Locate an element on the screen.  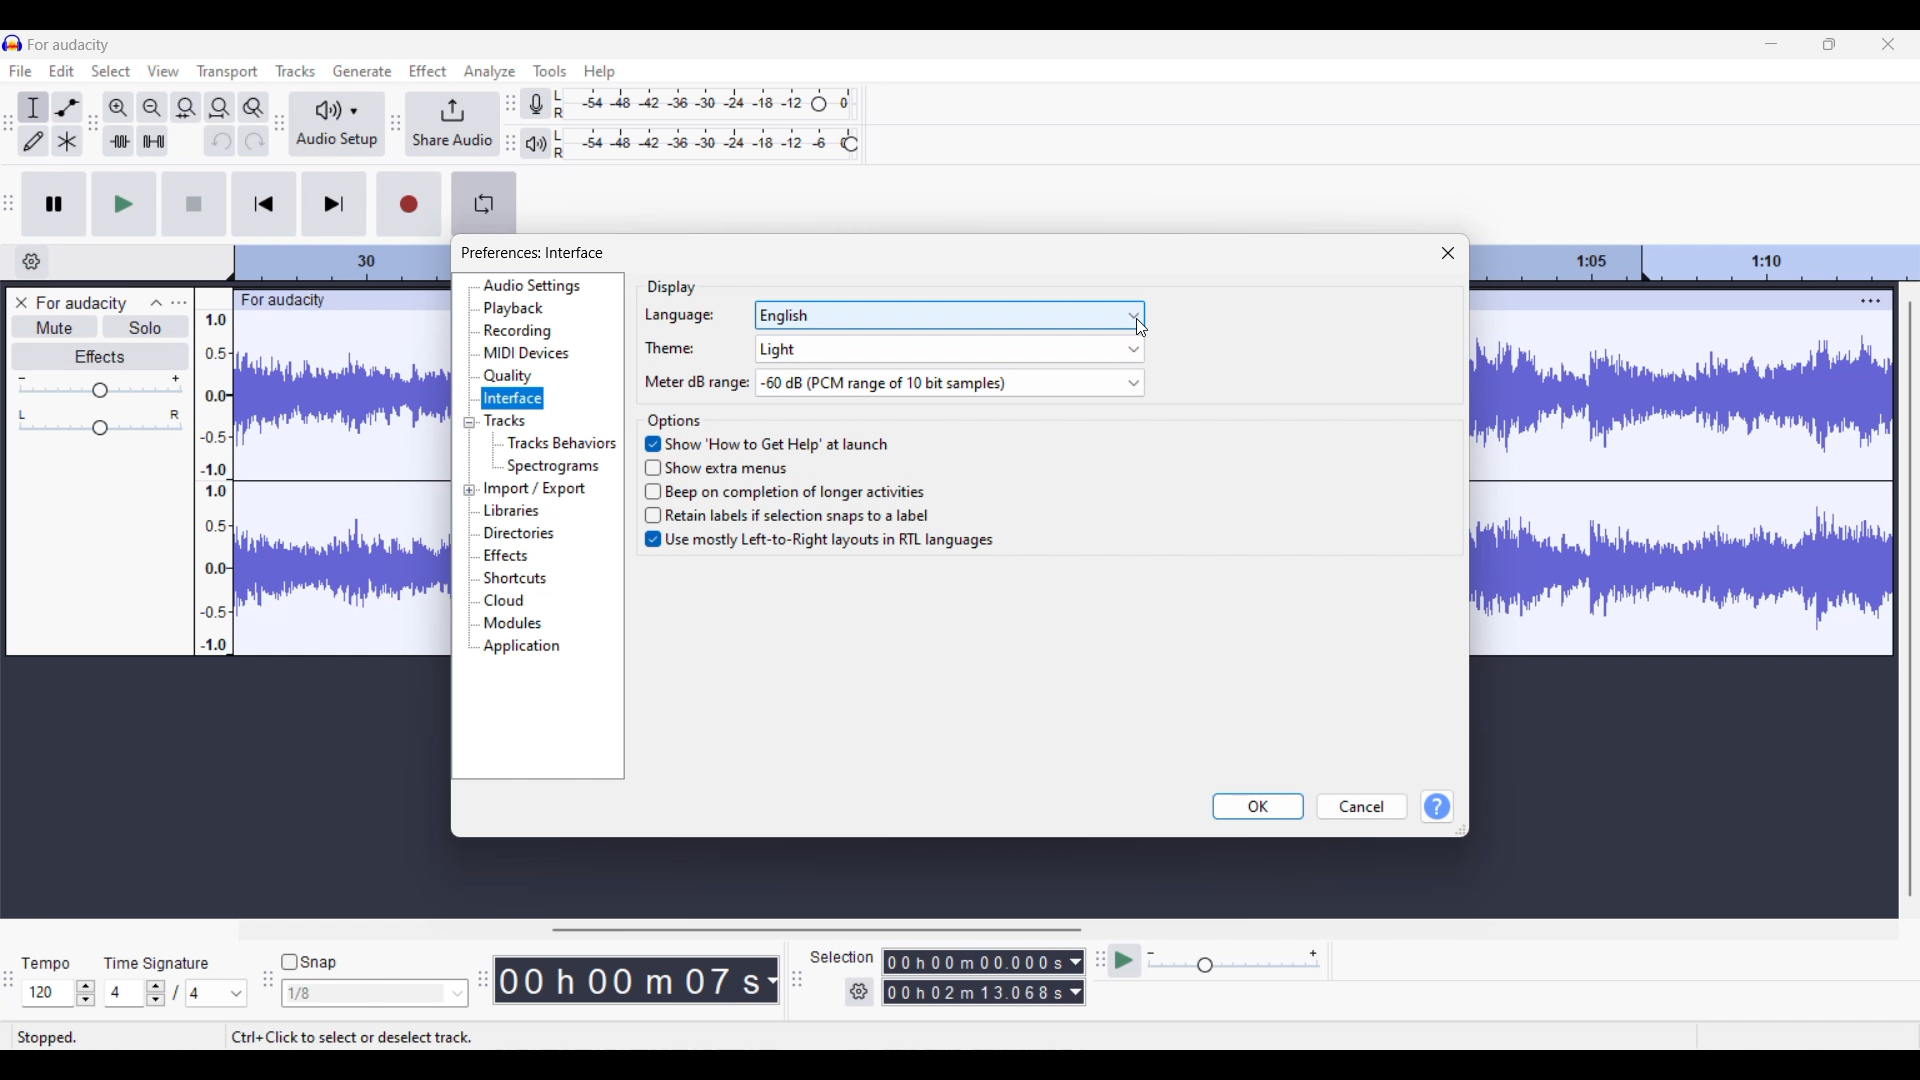
Timeline options is located at coordinates (32, 262).